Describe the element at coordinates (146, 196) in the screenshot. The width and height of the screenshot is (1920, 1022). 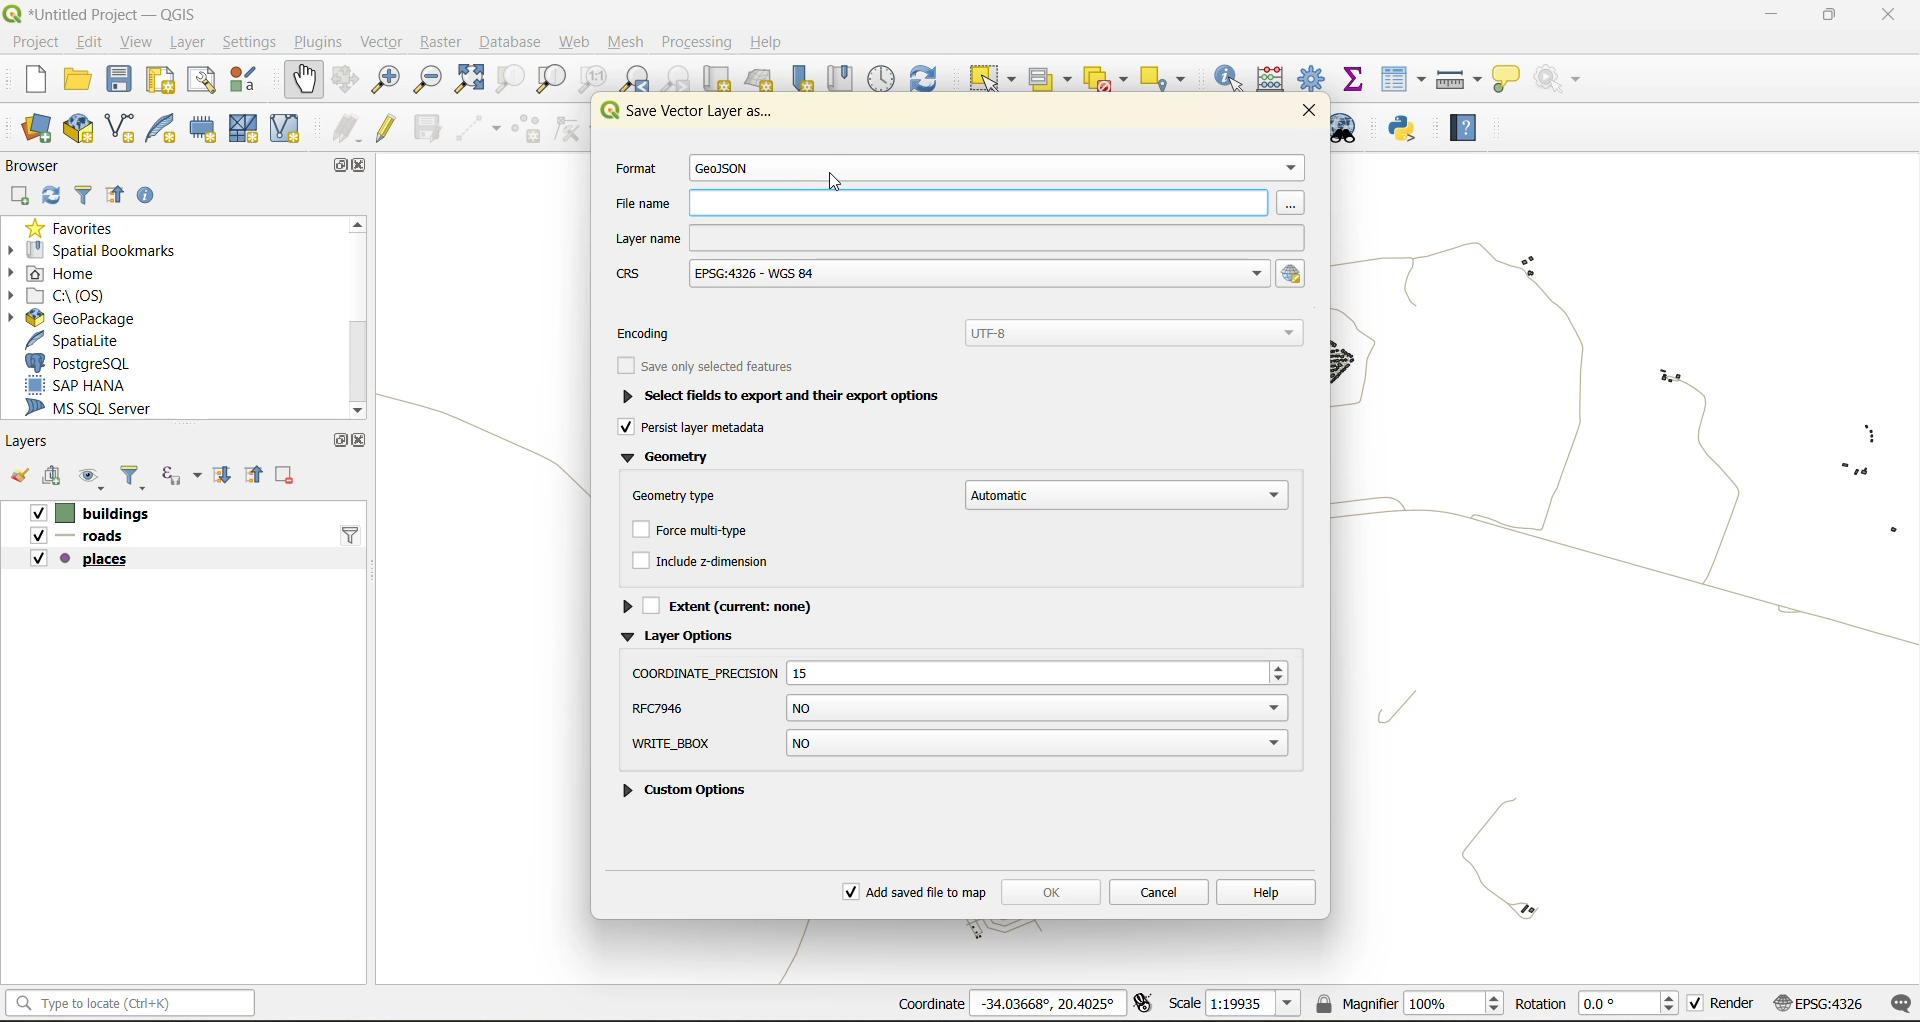
I see `enable properties` at that location.